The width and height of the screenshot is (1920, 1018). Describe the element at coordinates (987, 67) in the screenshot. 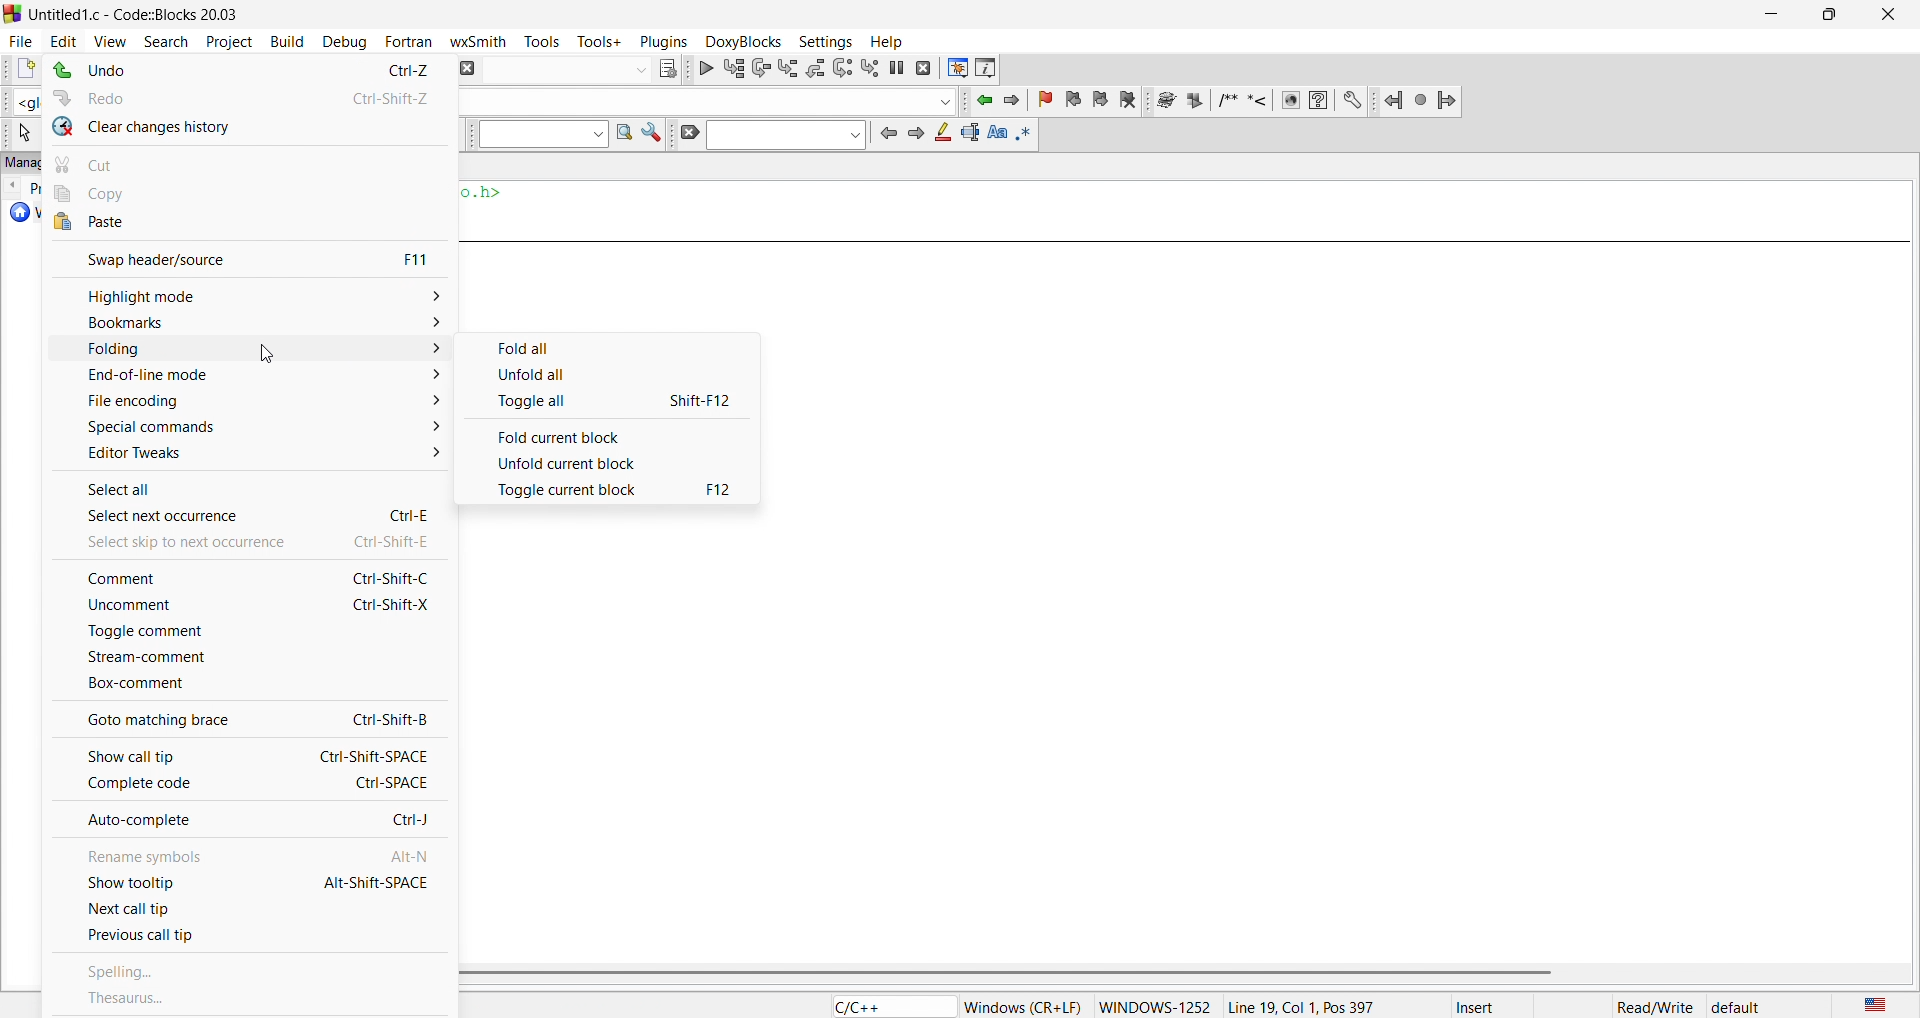

I see `various info` at that location.